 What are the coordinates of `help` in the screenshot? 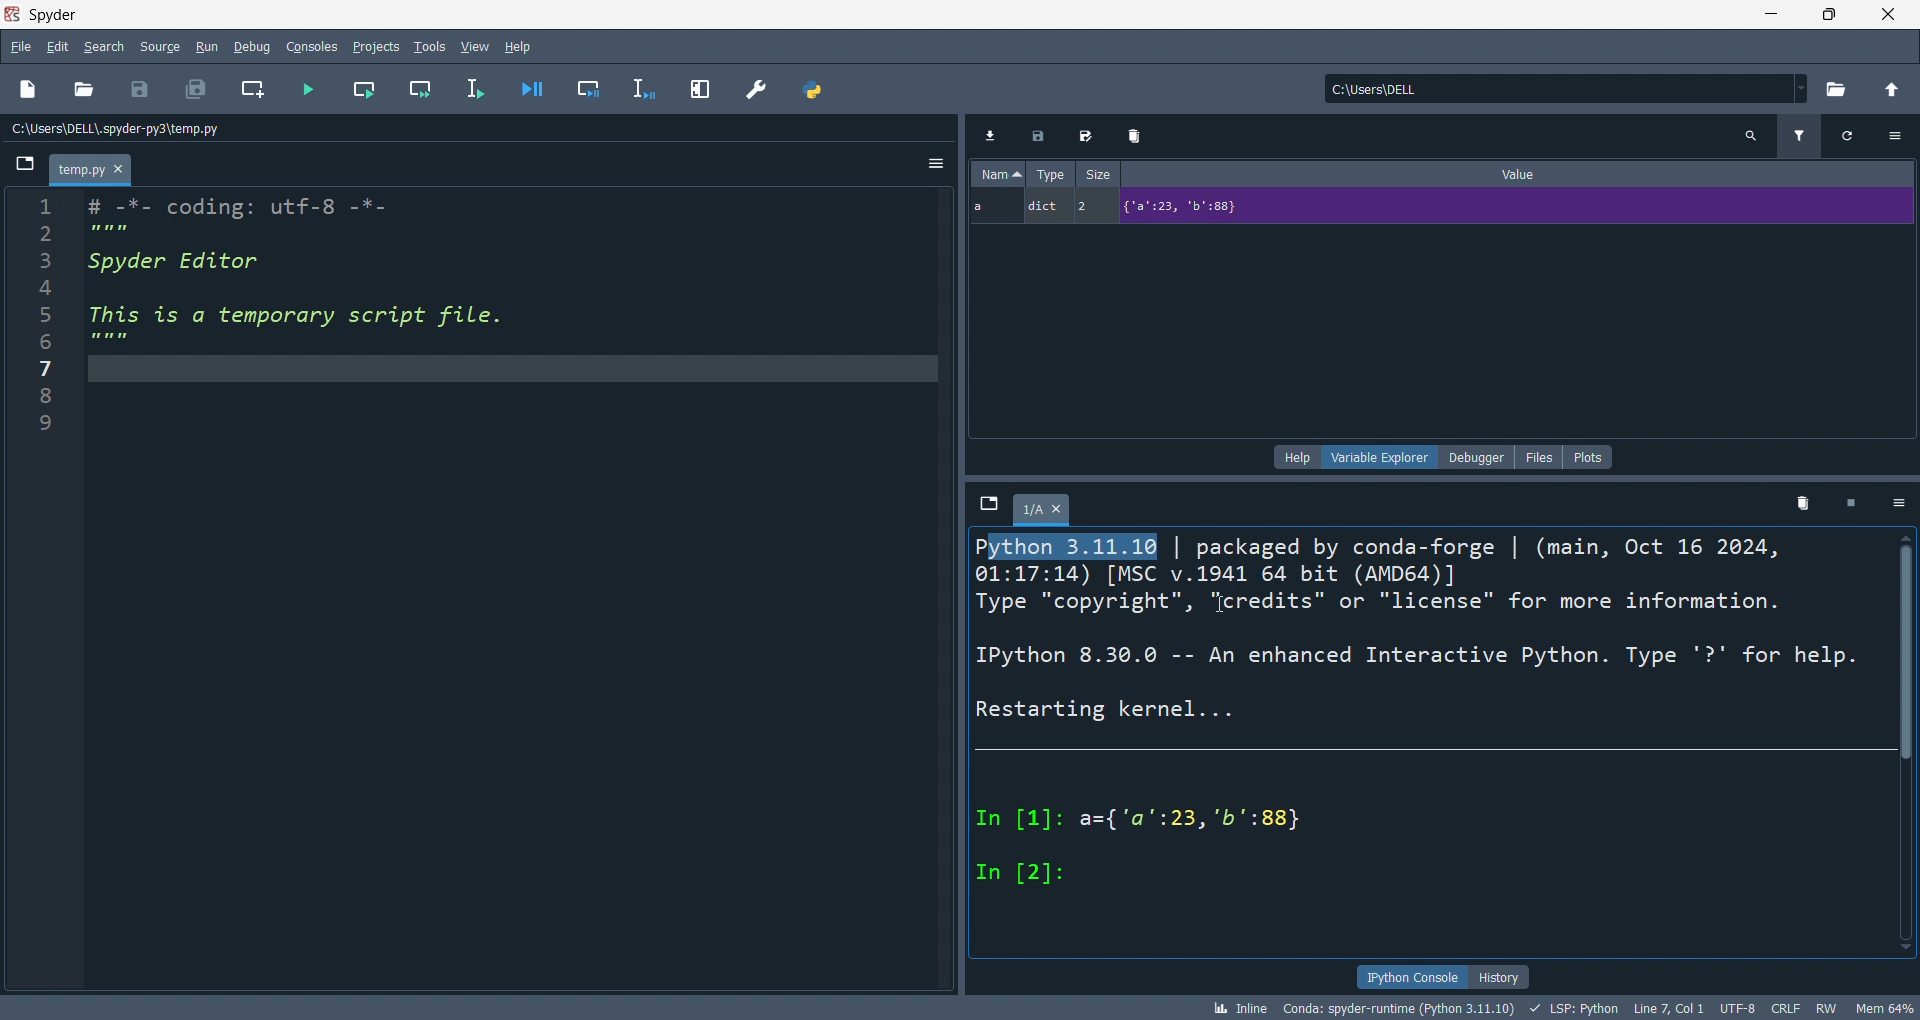 It's located at (522, 47).